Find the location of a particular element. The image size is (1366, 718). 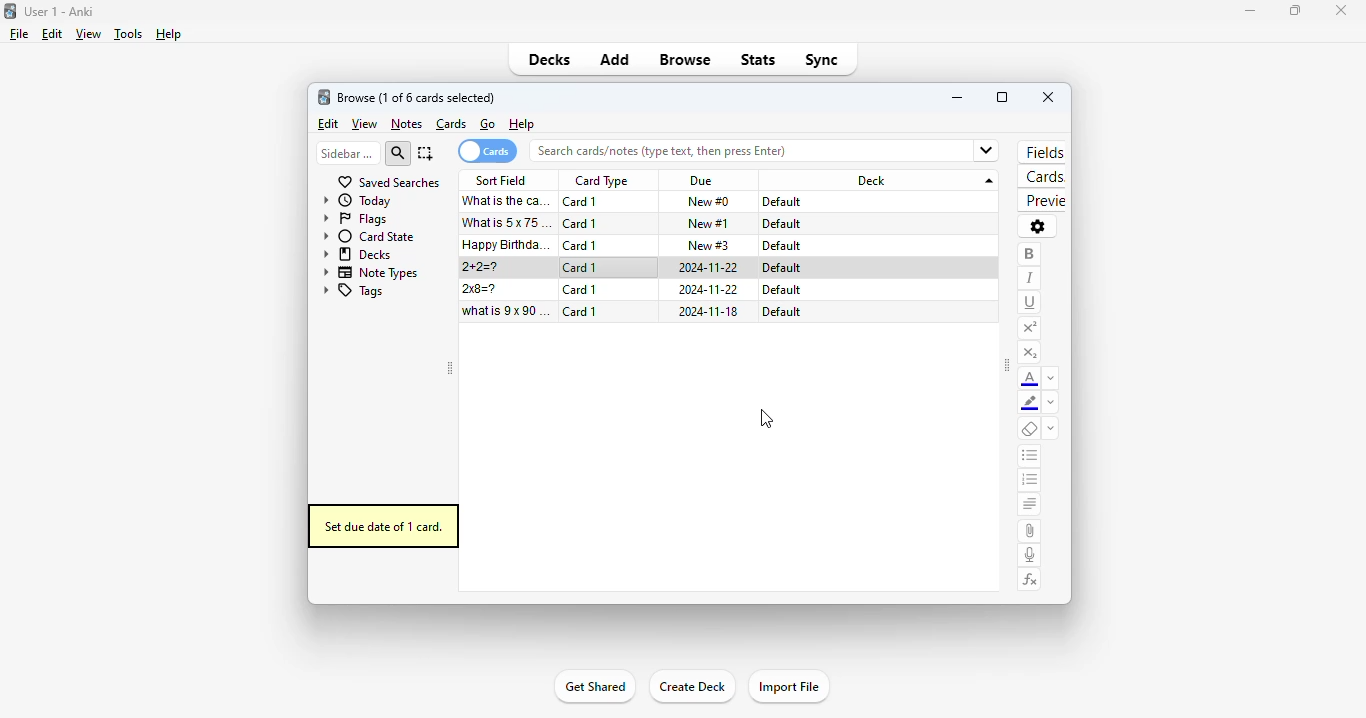

change color is located at coordinates (1051, 378).